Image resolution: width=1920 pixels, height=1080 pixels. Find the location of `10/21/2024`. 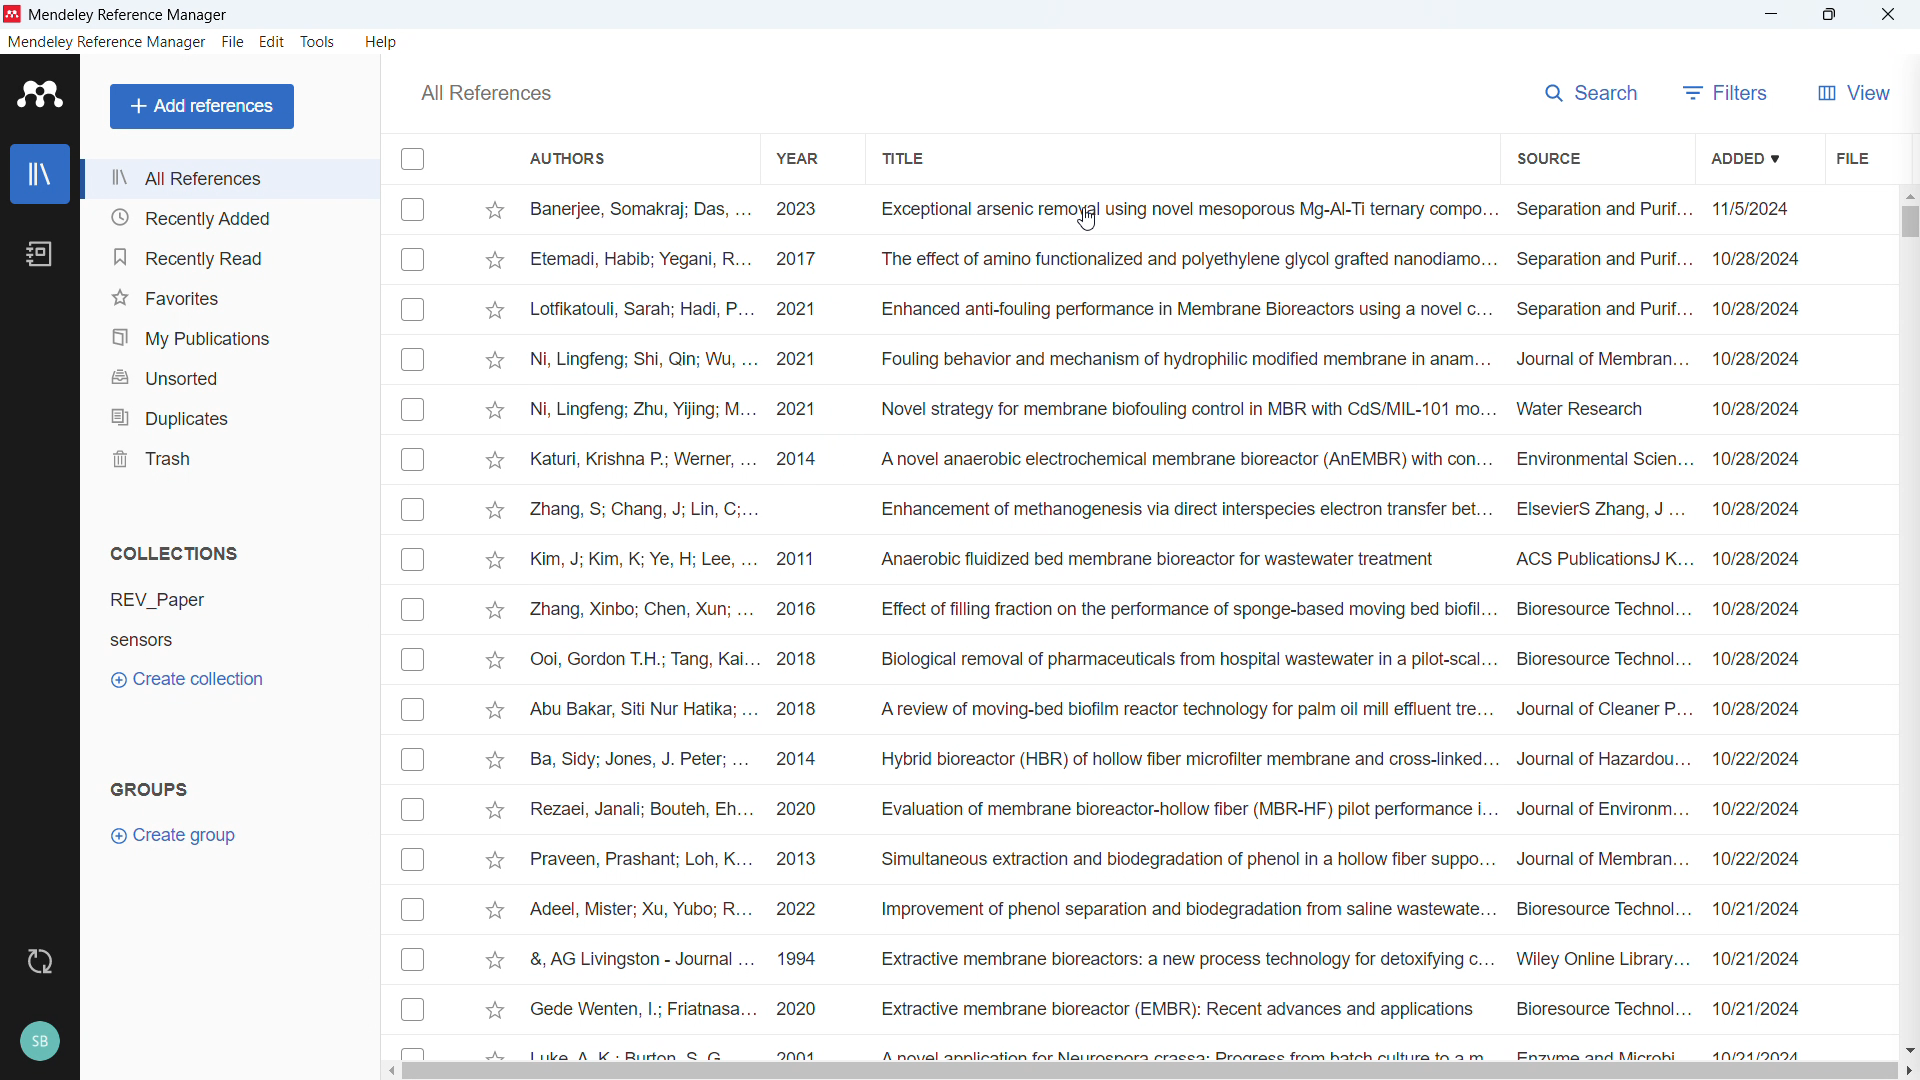

10/21/2024 is located at coordinates (1767, 1046).